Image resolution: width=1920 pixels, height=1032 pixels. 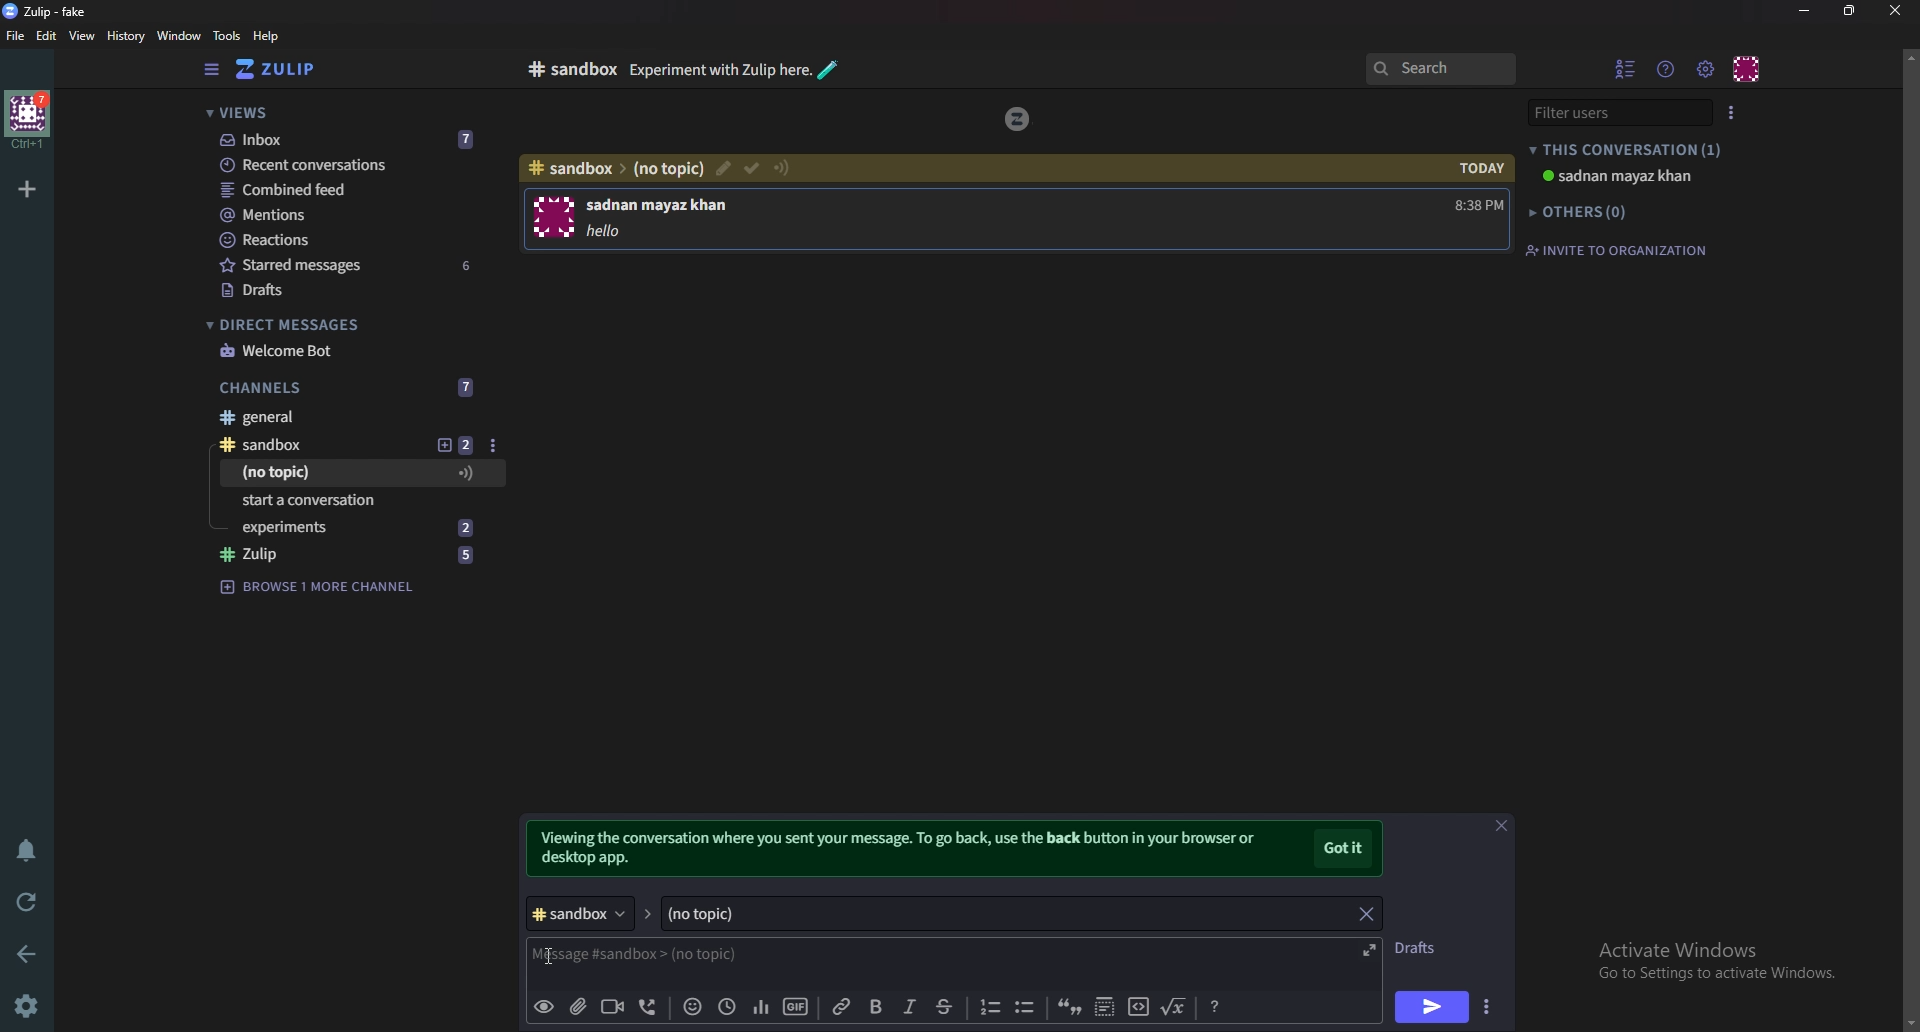 I want to click on got it, so click(x=1350, y=848).